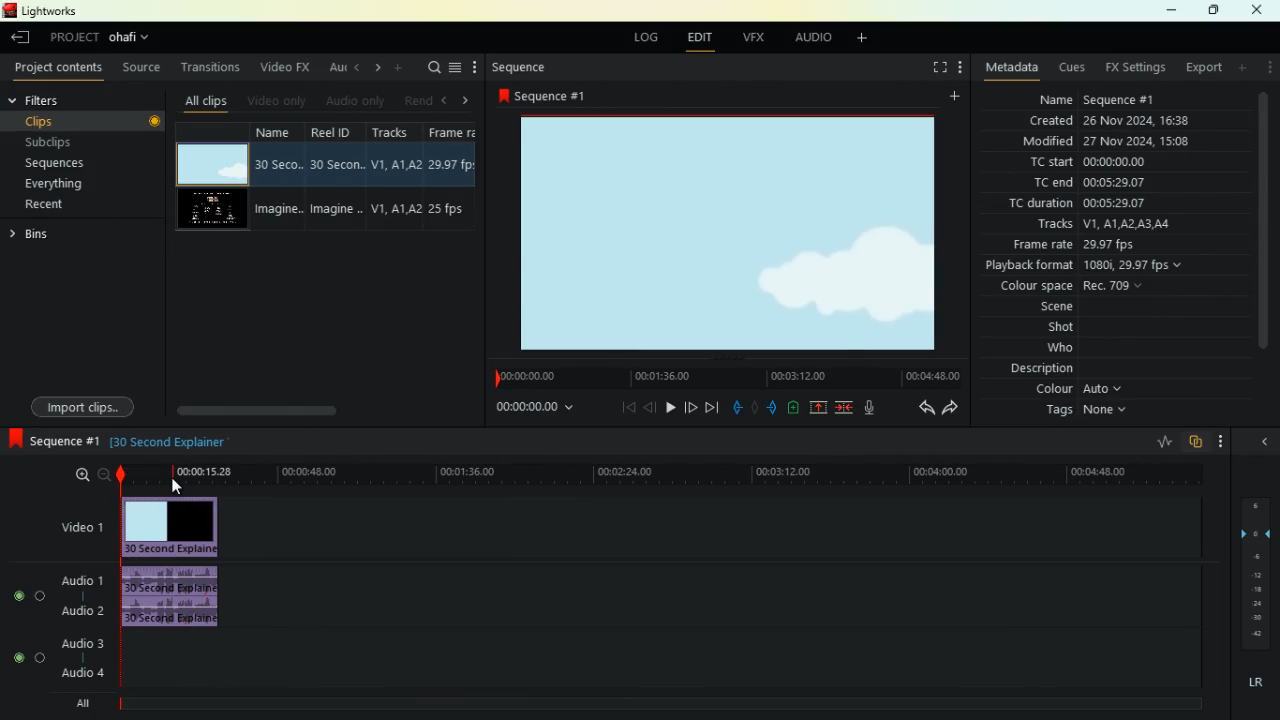 This screenshot has height=720, width=1280. I want to click on 29.97, so click(452, 164).